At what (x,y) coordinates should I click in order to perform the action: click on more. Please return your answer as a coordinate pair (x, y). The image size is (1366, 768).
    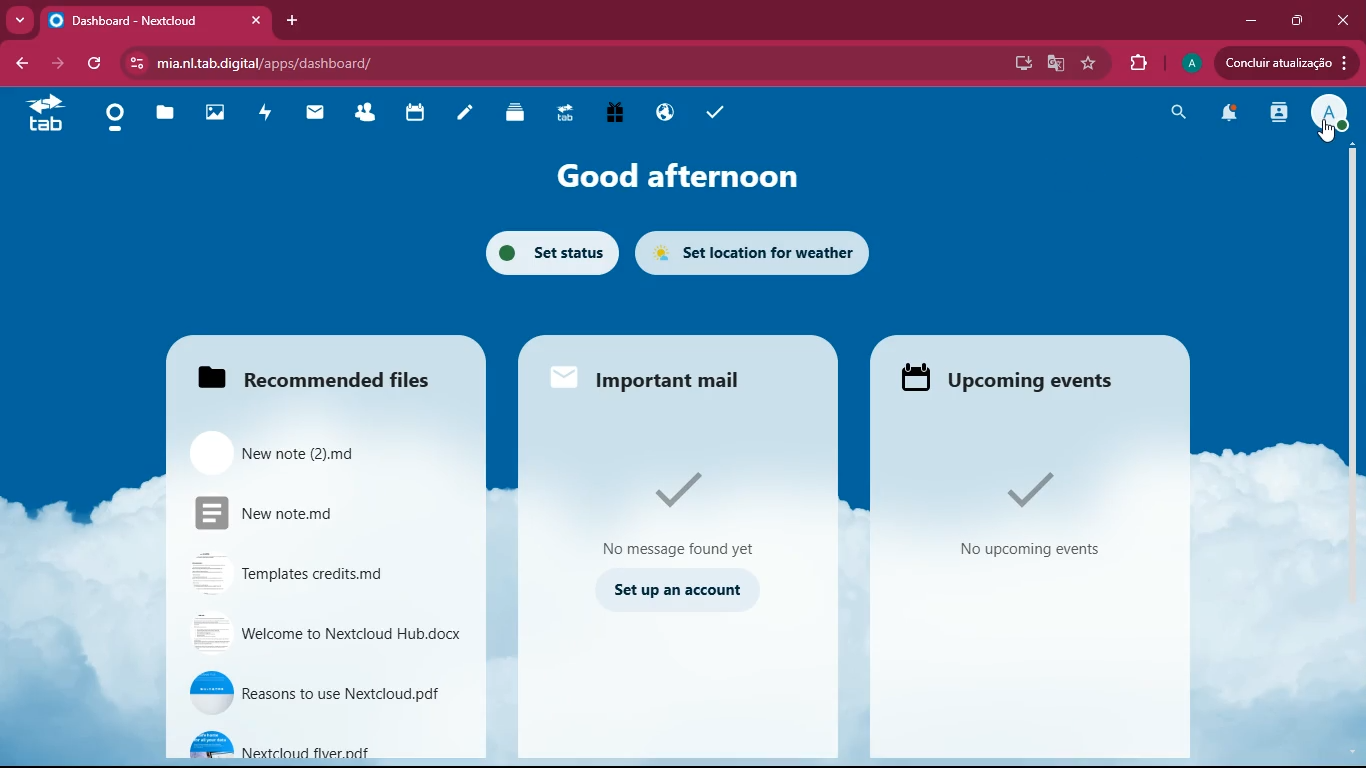
    Looking at the image, I should click on (22, 20).